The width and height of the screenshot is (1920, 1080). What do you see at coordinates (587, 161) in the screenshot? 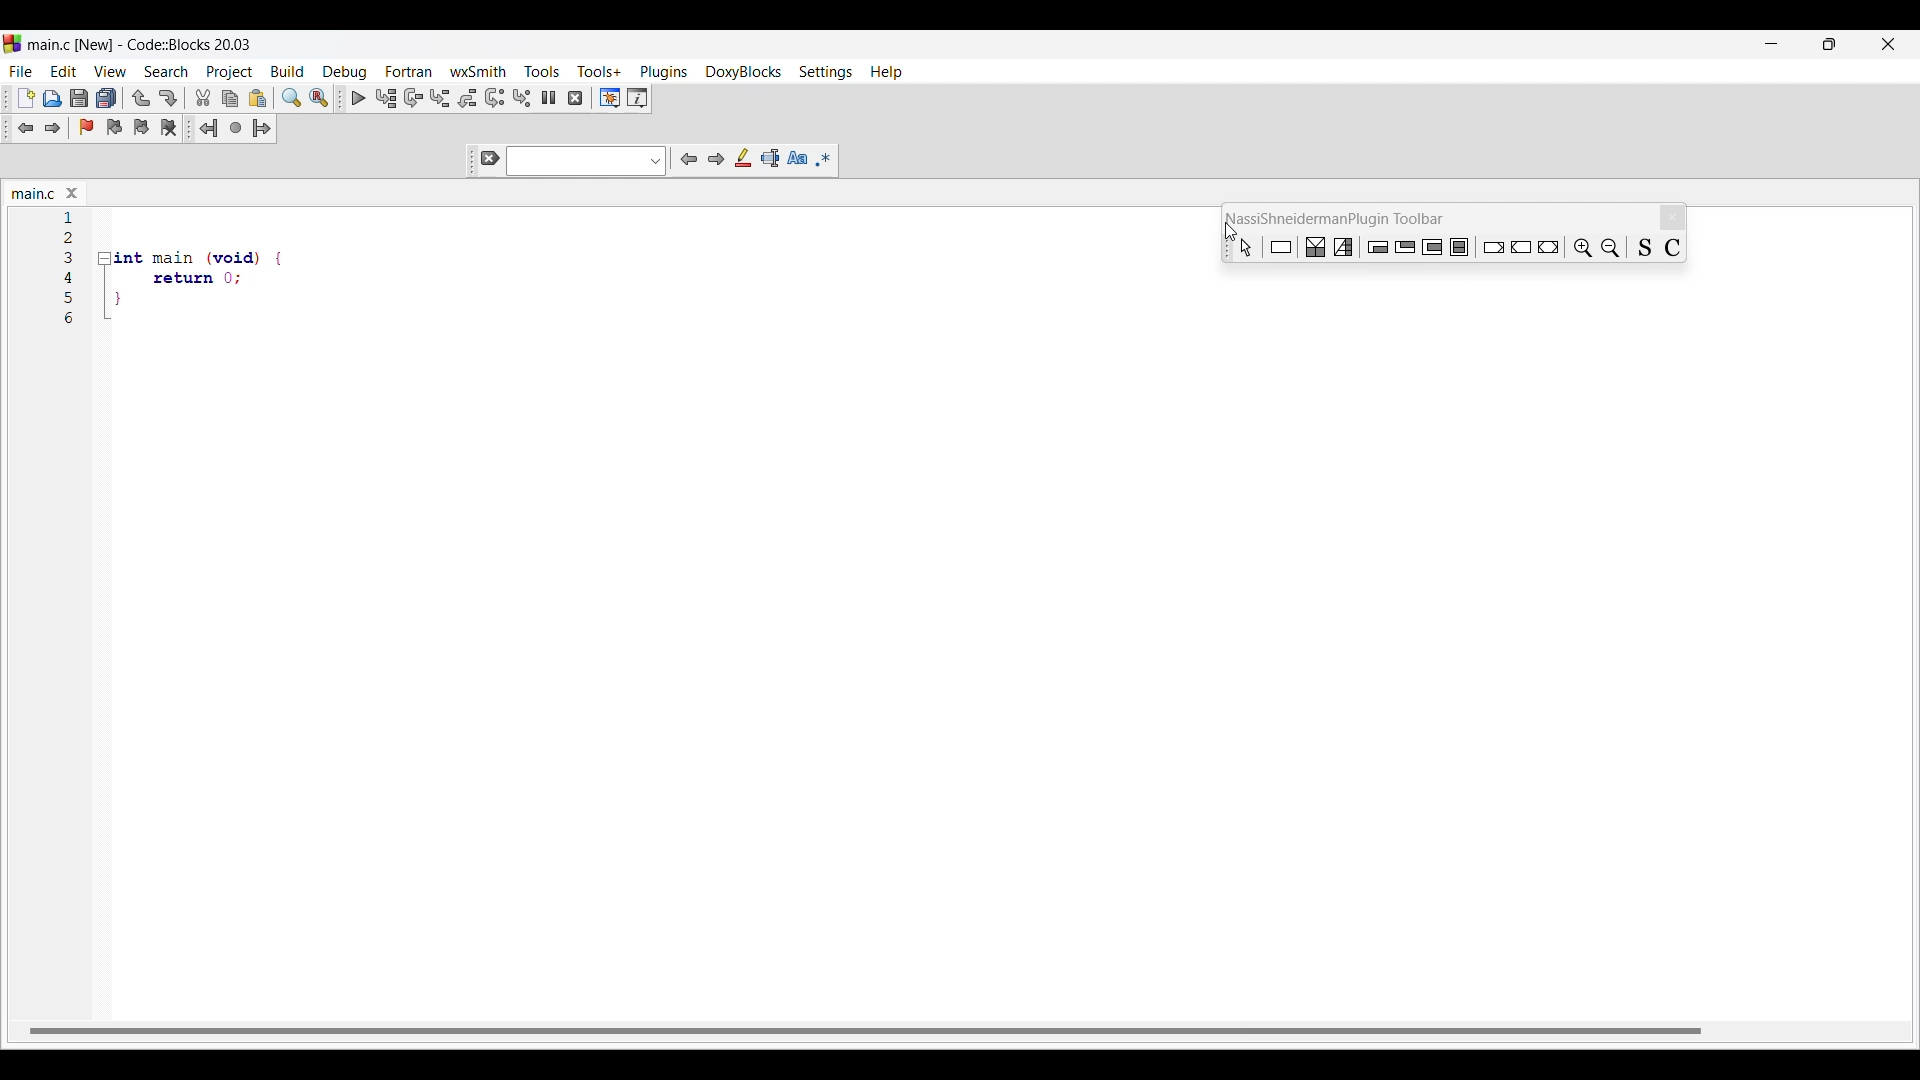
I see `Text box and text options ` at bounding box center [587, 161].